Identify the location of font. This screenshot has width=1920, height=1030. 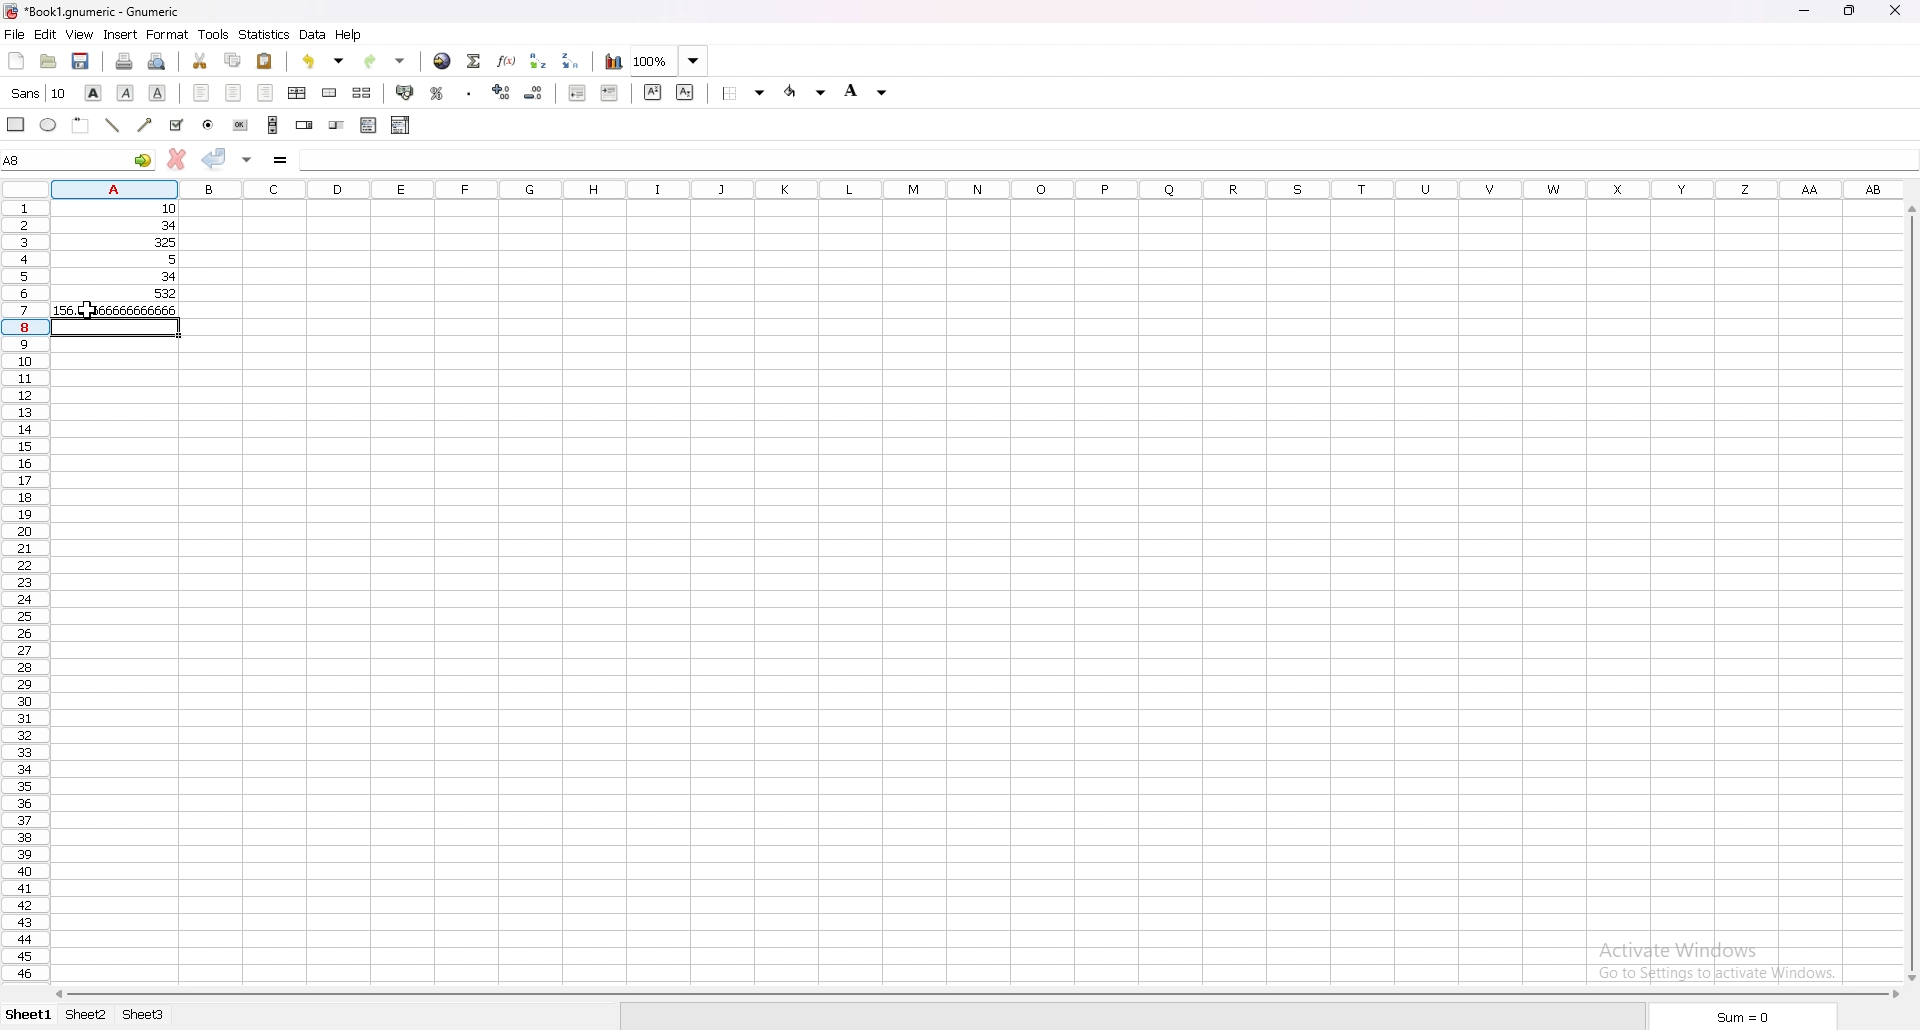
(40, 92).